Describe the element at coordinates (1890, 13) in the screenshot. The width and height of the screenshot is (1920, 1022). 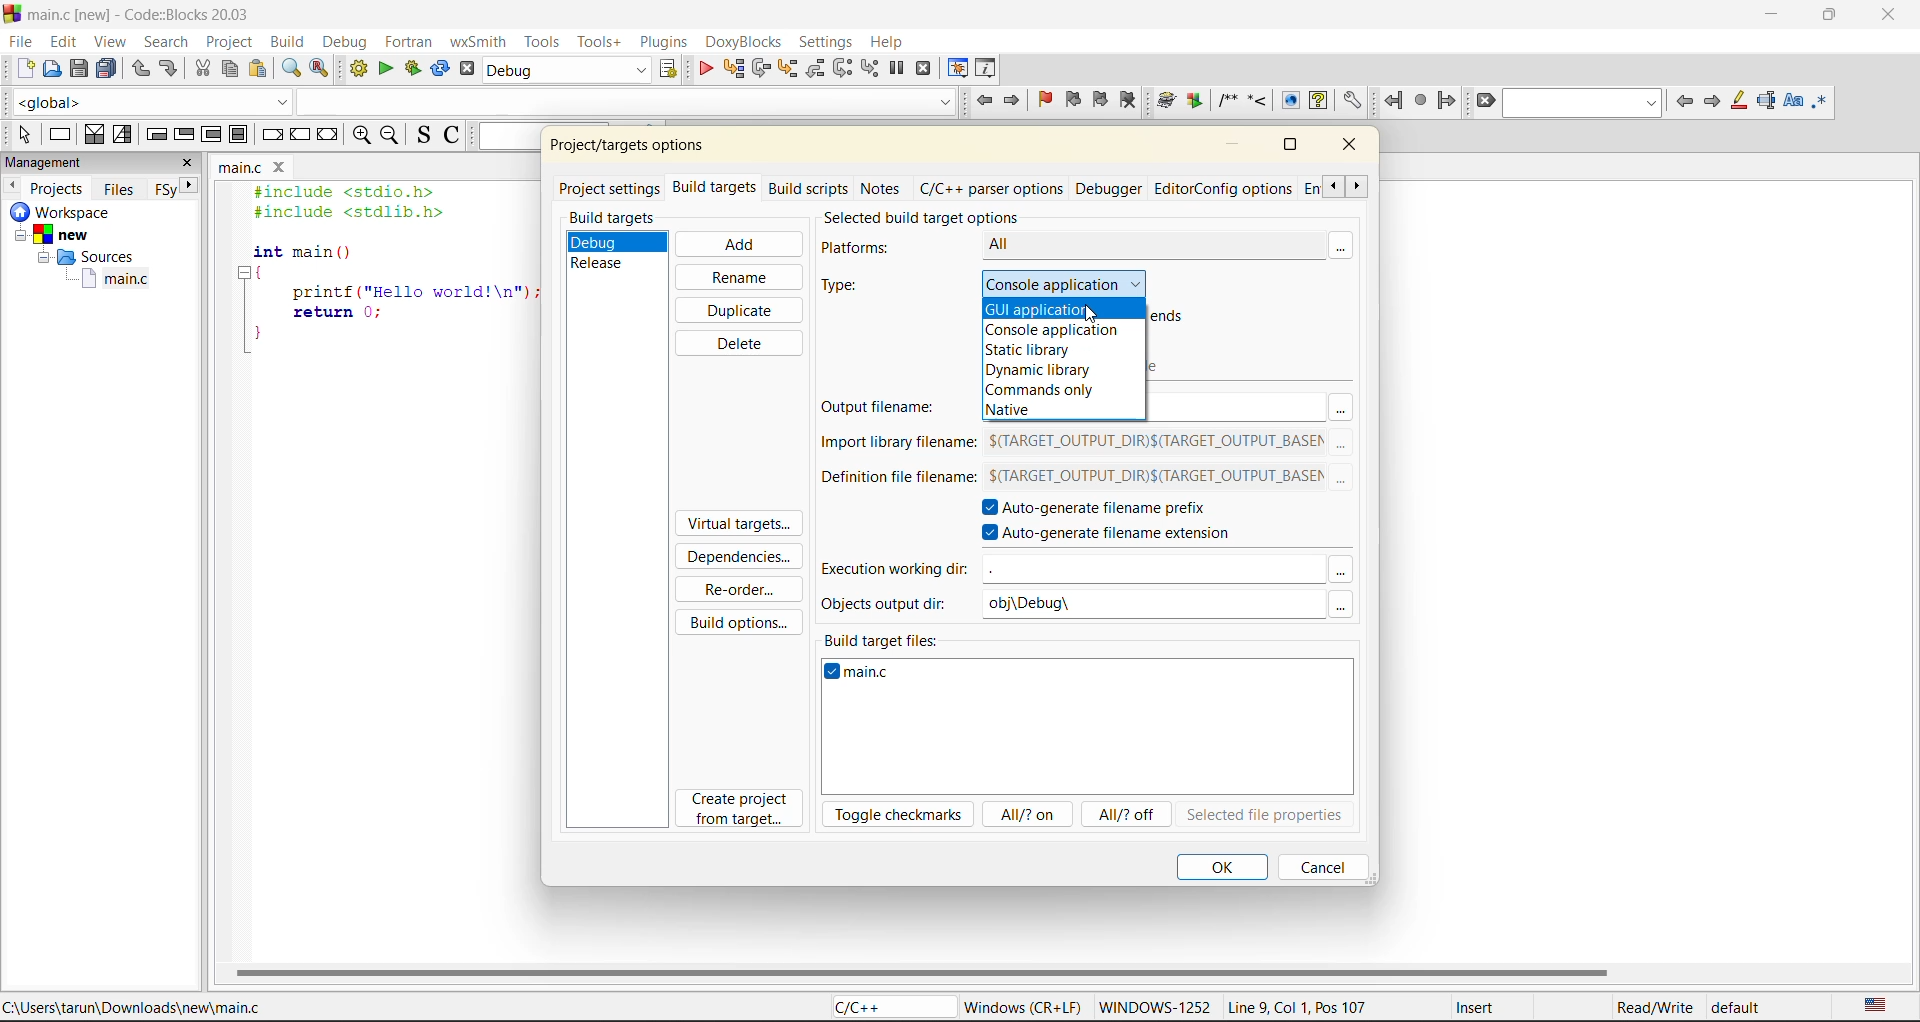
I see `close` at that location.